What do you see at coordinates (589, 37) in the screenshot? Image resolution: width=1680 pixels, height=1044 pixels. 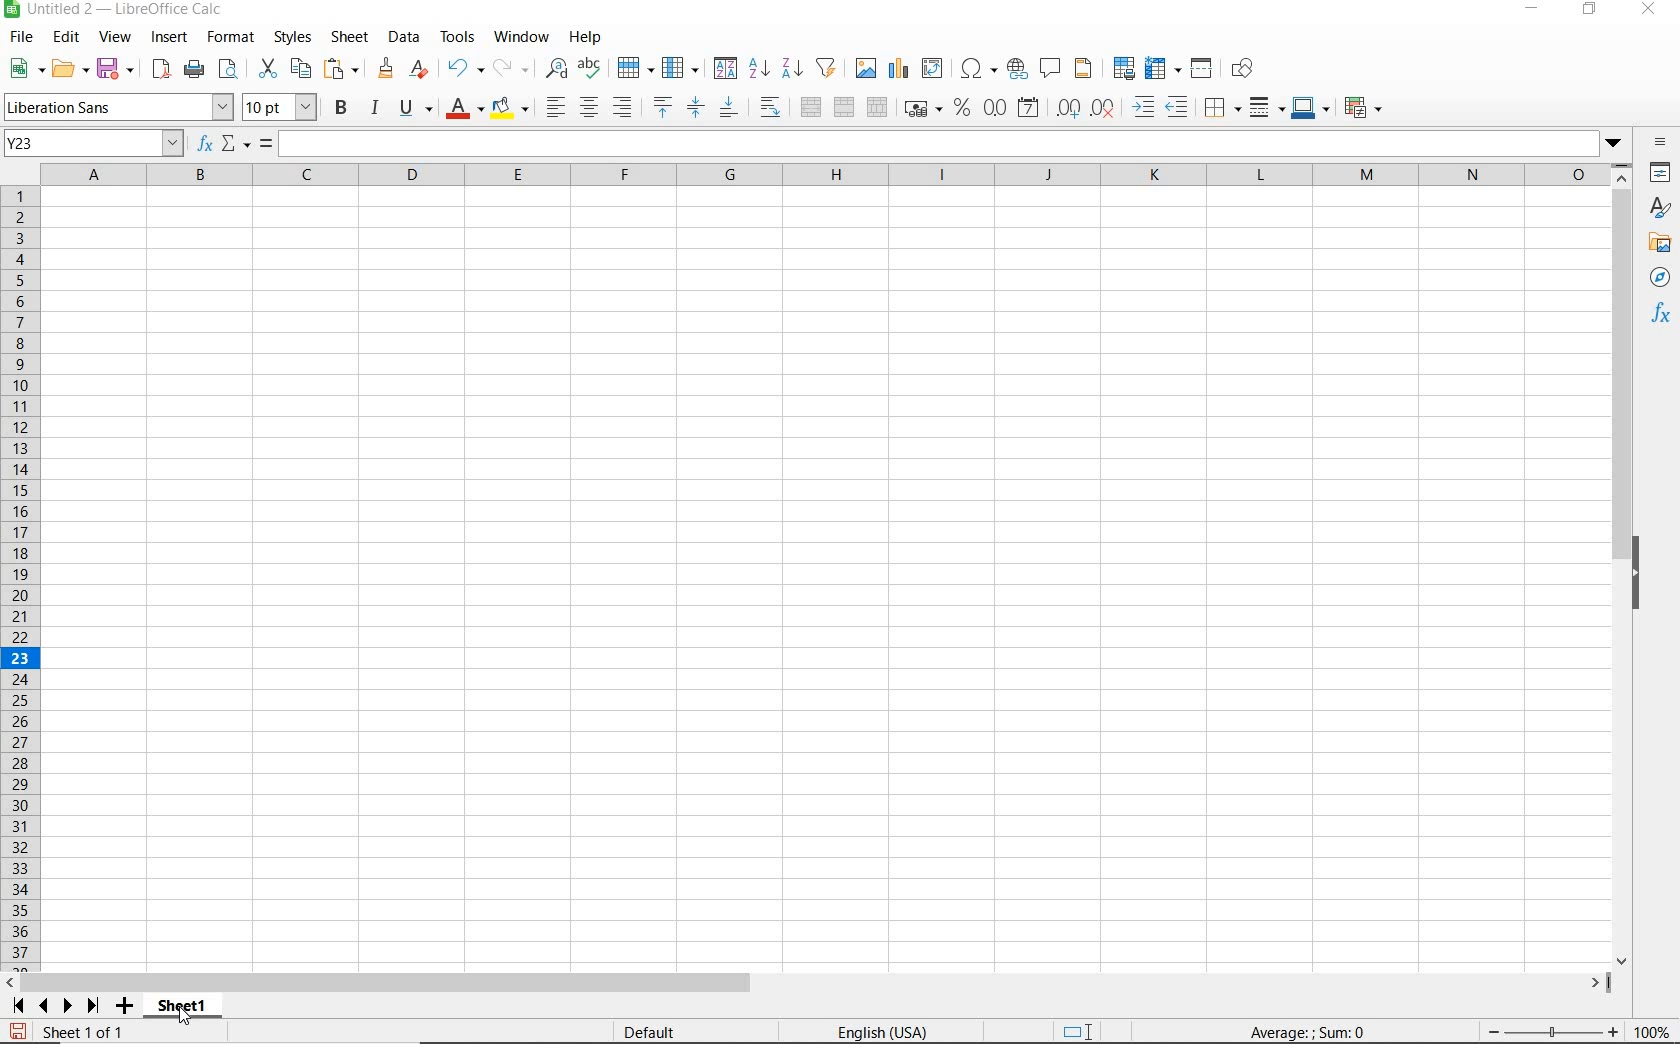 I see `HELP` at bounding box center [589, 37].